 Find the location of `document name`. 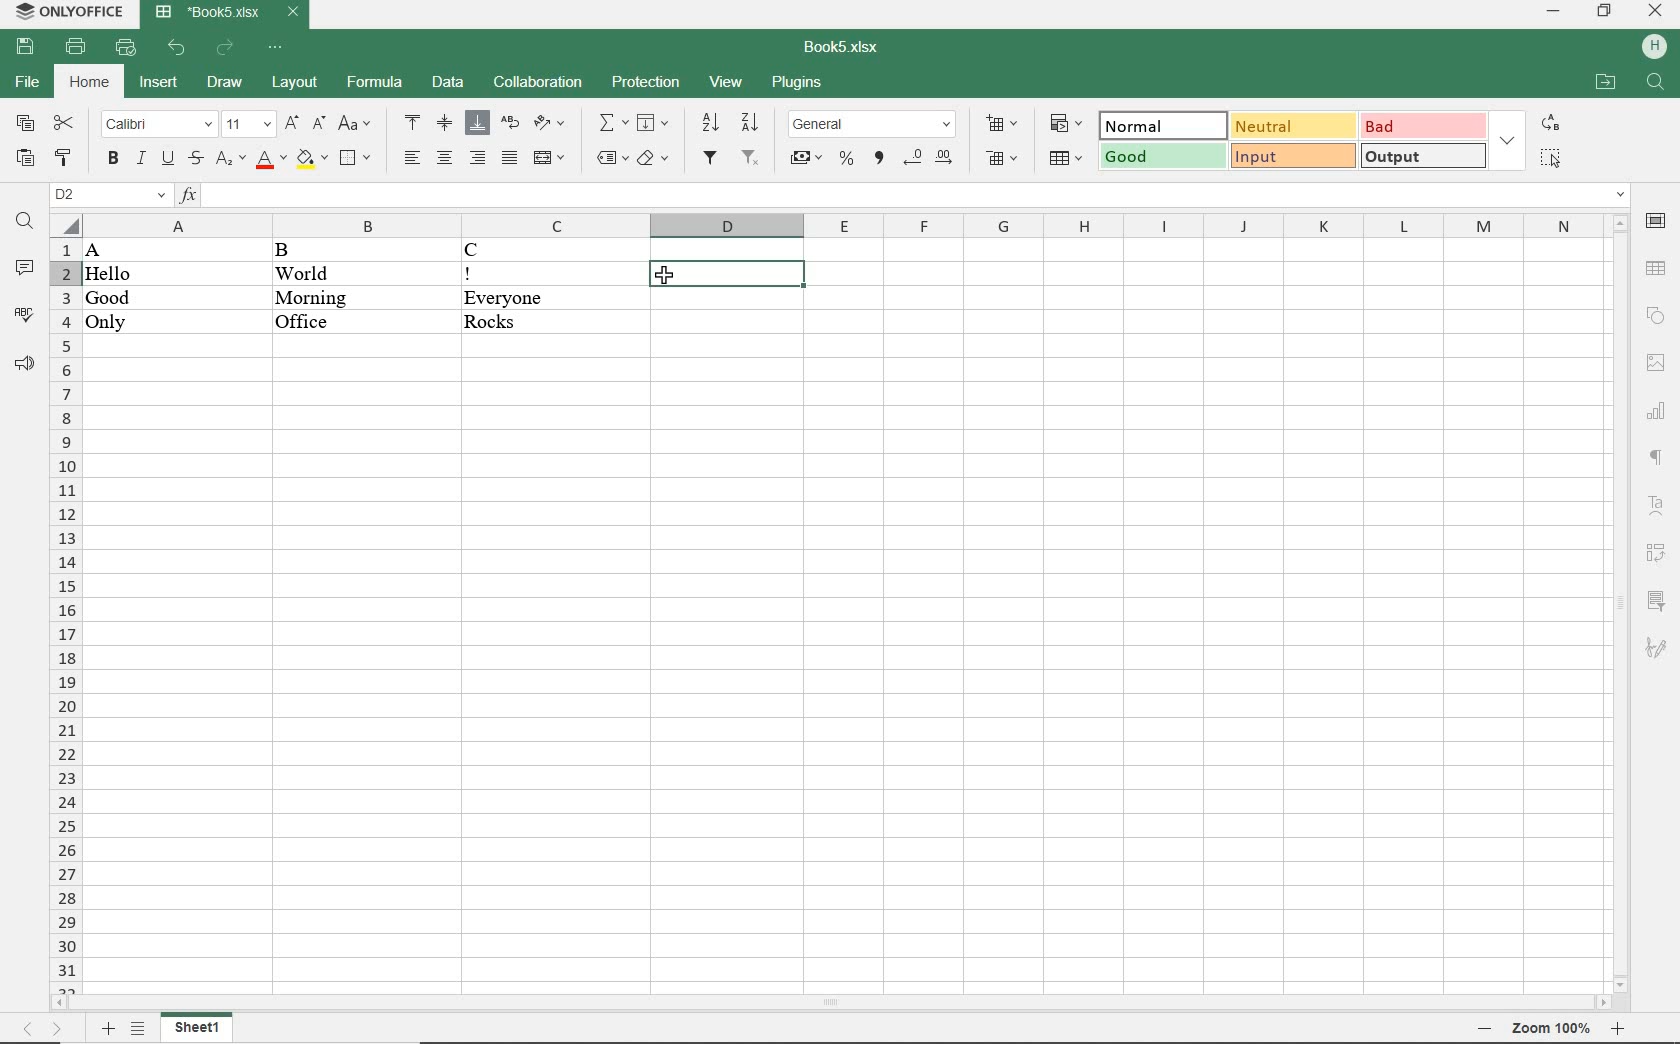

document name is located at coordinates (837, 48).